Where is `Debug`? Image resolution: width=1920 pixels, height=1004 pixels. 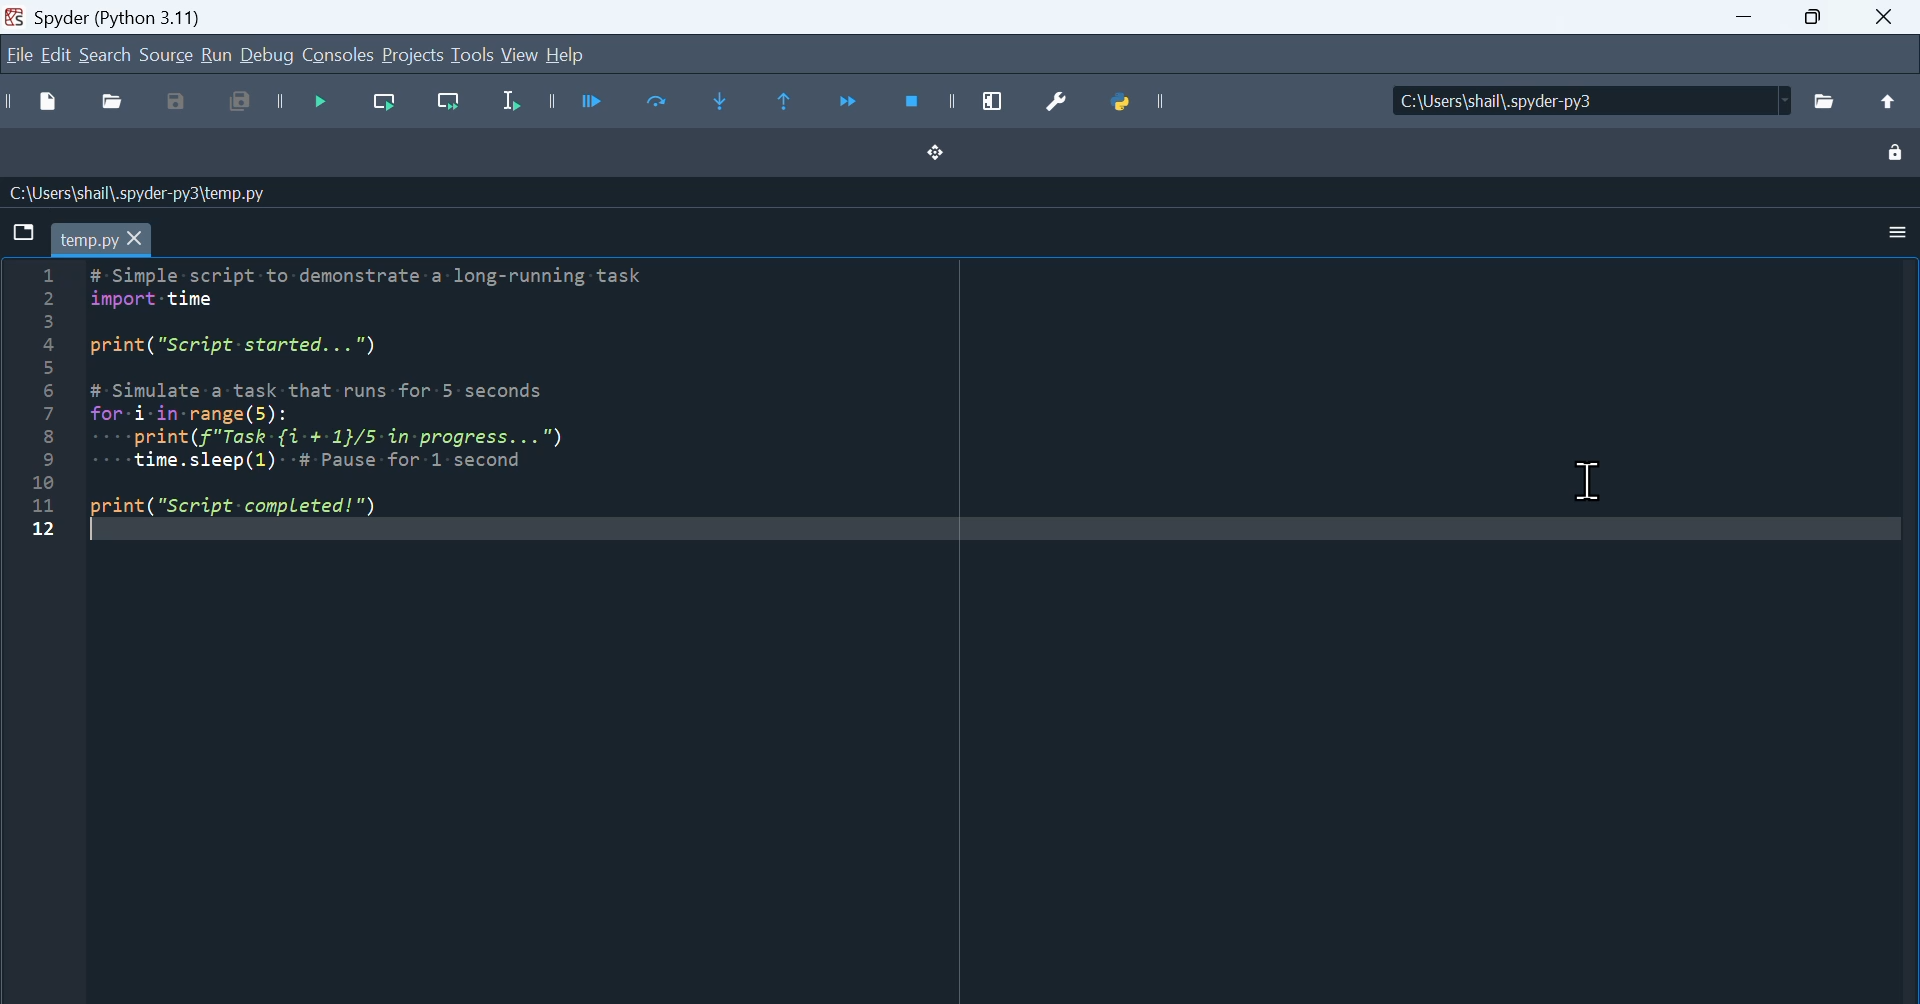 Debug is located at coordinates (266, 53).